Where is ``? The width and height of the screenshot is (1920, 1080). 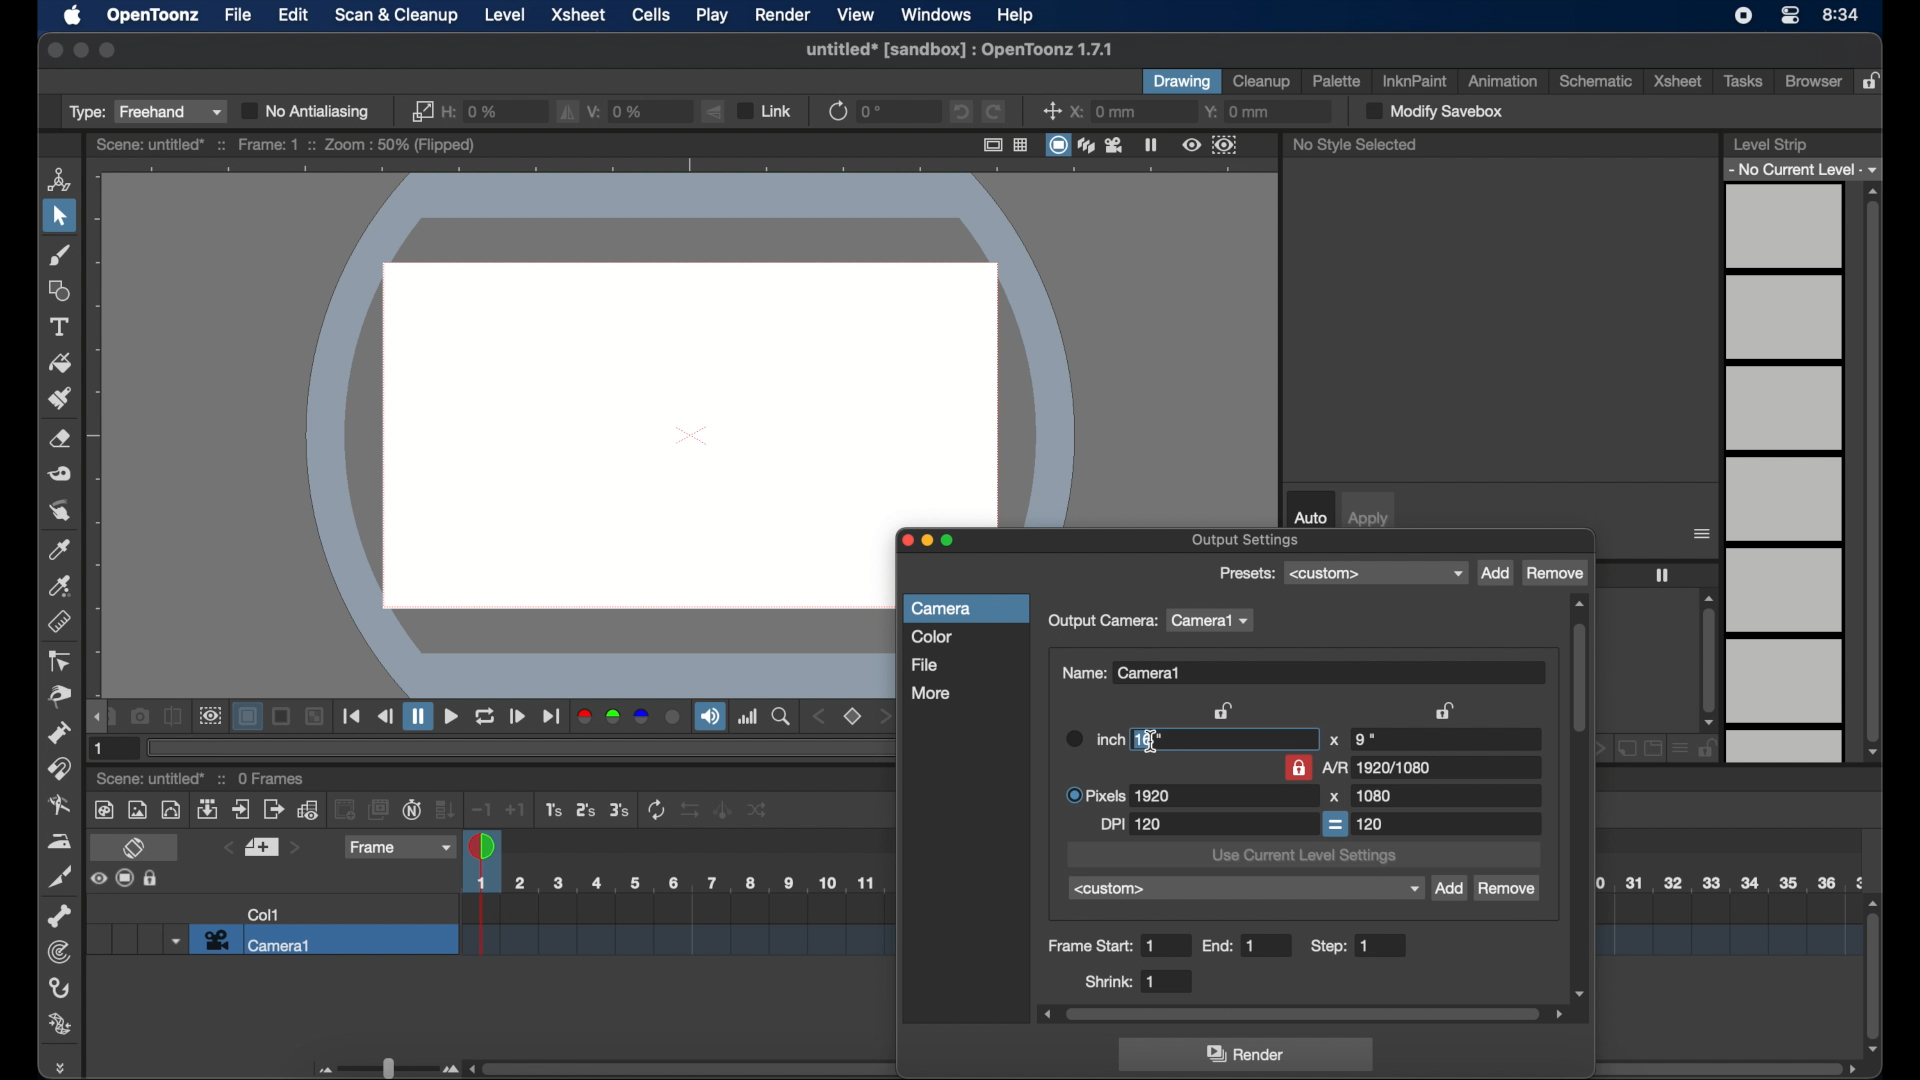
 is located at coordinates (1711, 748).